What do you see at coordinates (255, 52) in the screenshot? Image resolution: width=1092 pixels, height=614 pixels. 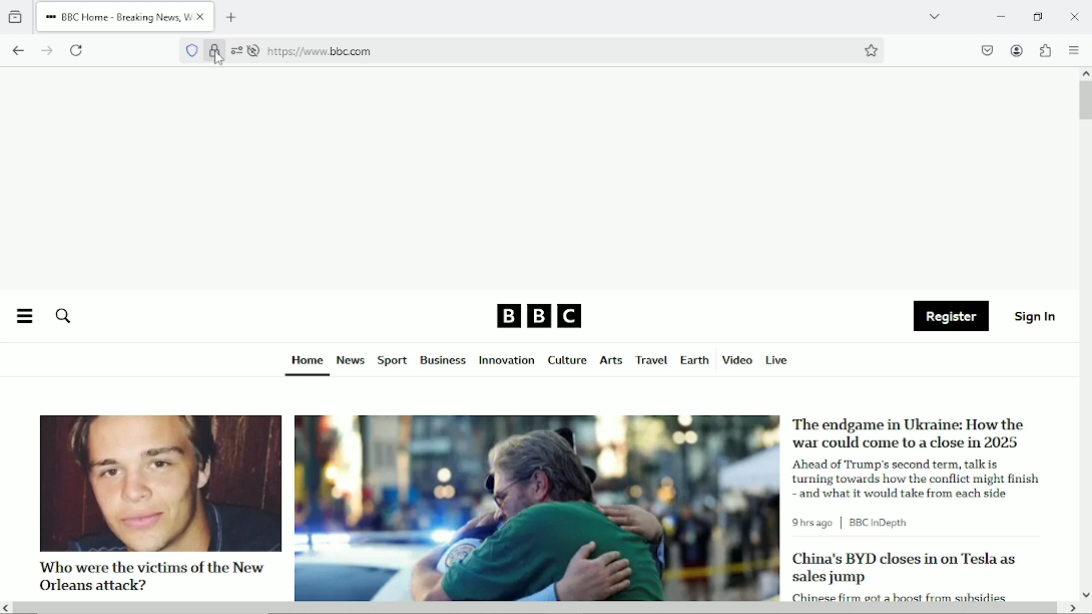 I see `autoplay is turned off` at bounding box center [255, 52].